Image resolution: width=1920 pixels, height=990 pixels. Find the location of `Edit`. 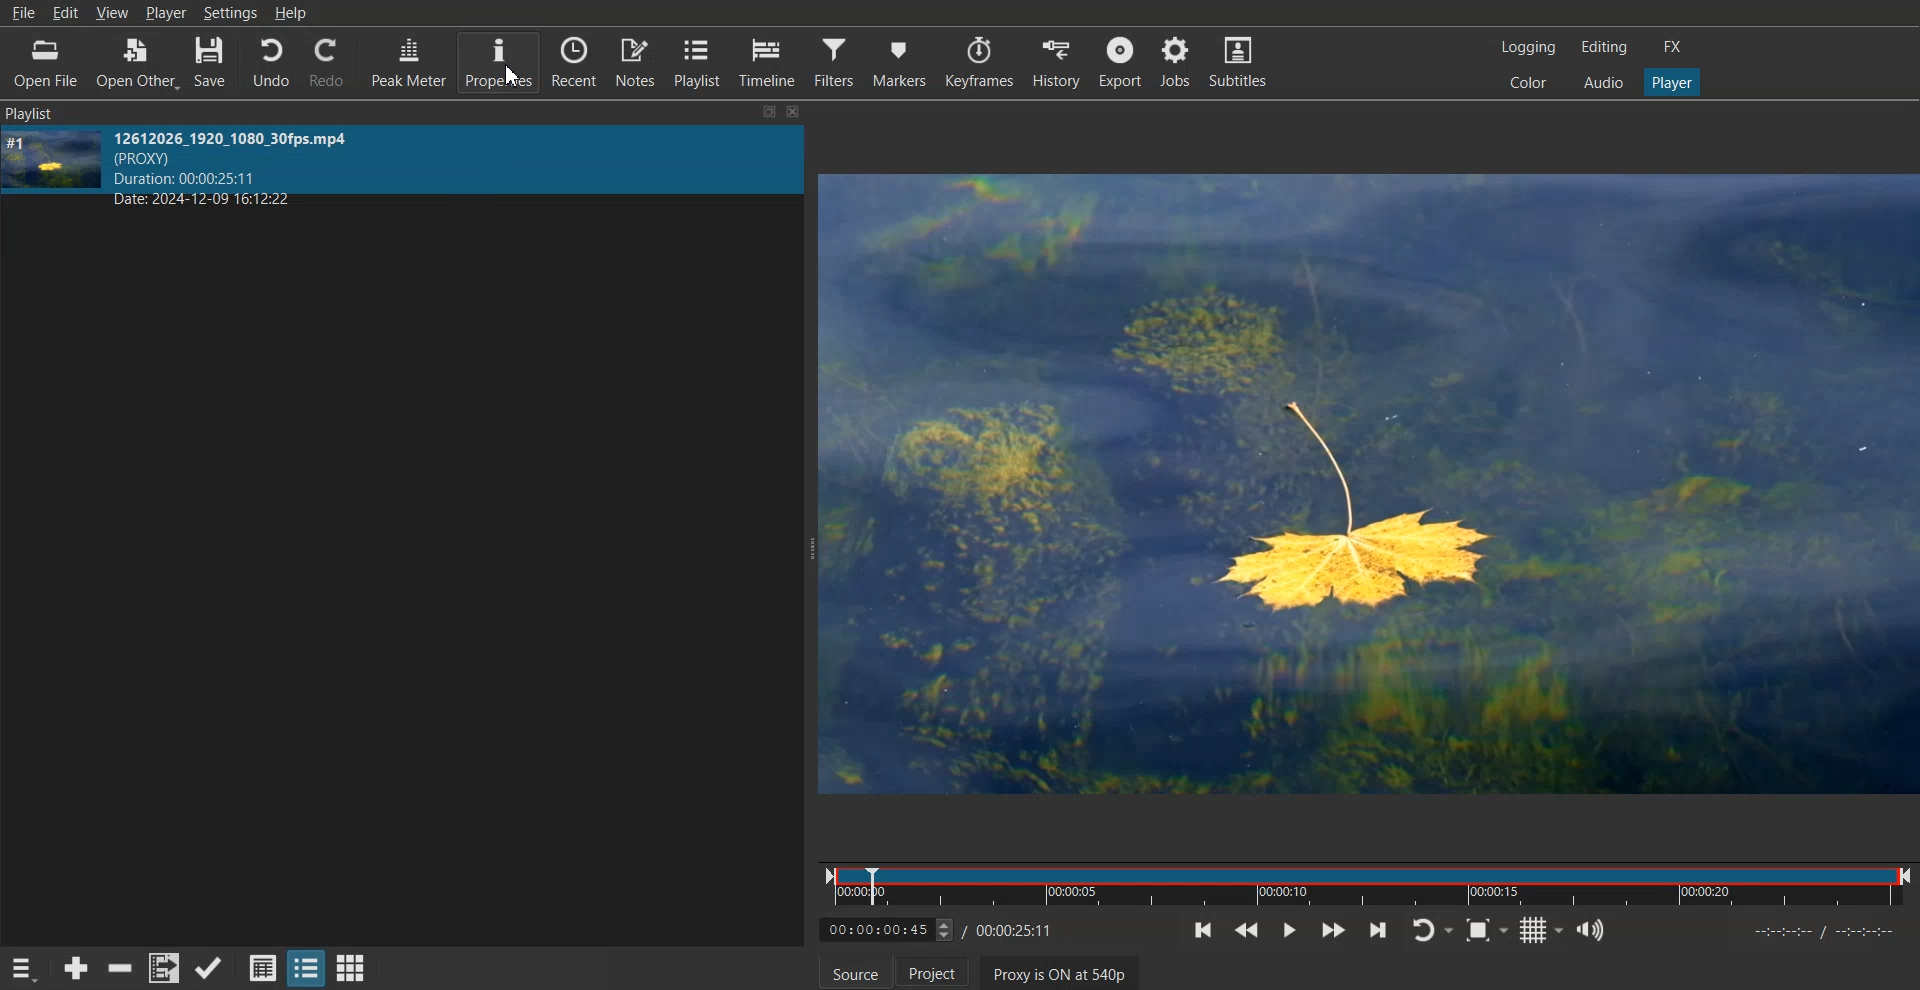

Edit is located at coordinates (65, 13).